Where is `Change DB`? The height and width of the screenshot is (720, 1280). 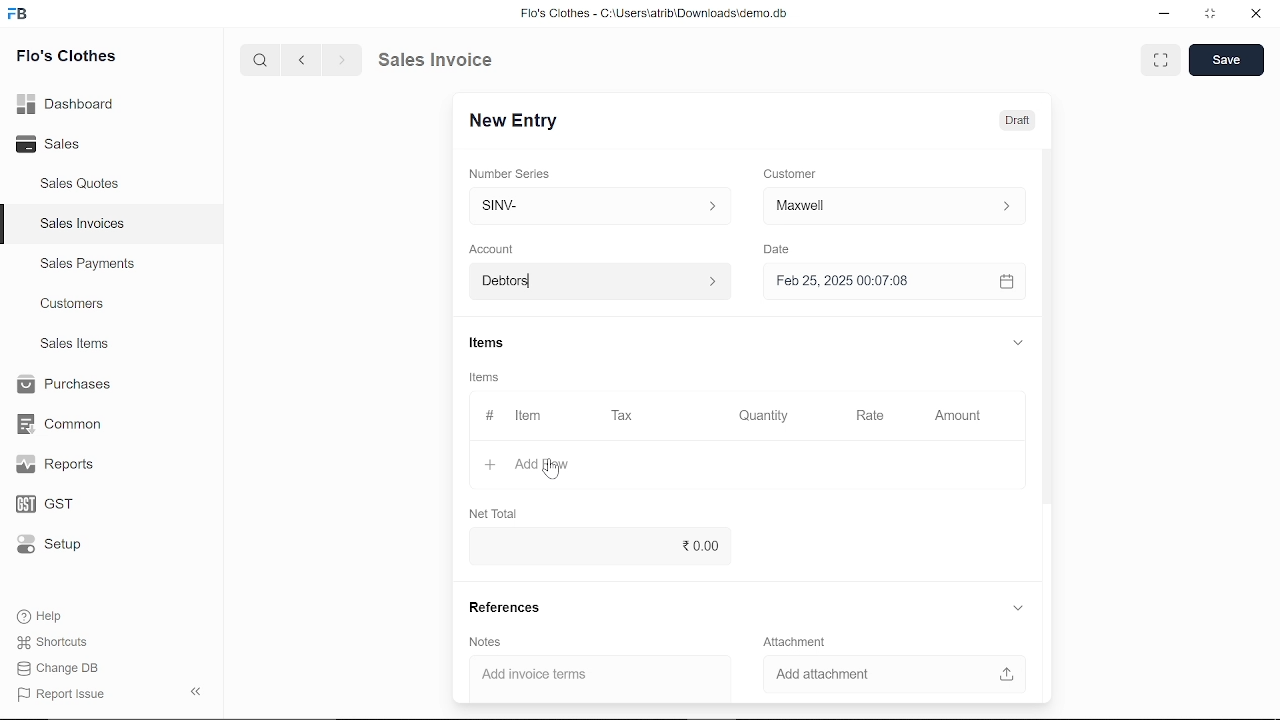 Change DB is located at coordinates (60, 667).